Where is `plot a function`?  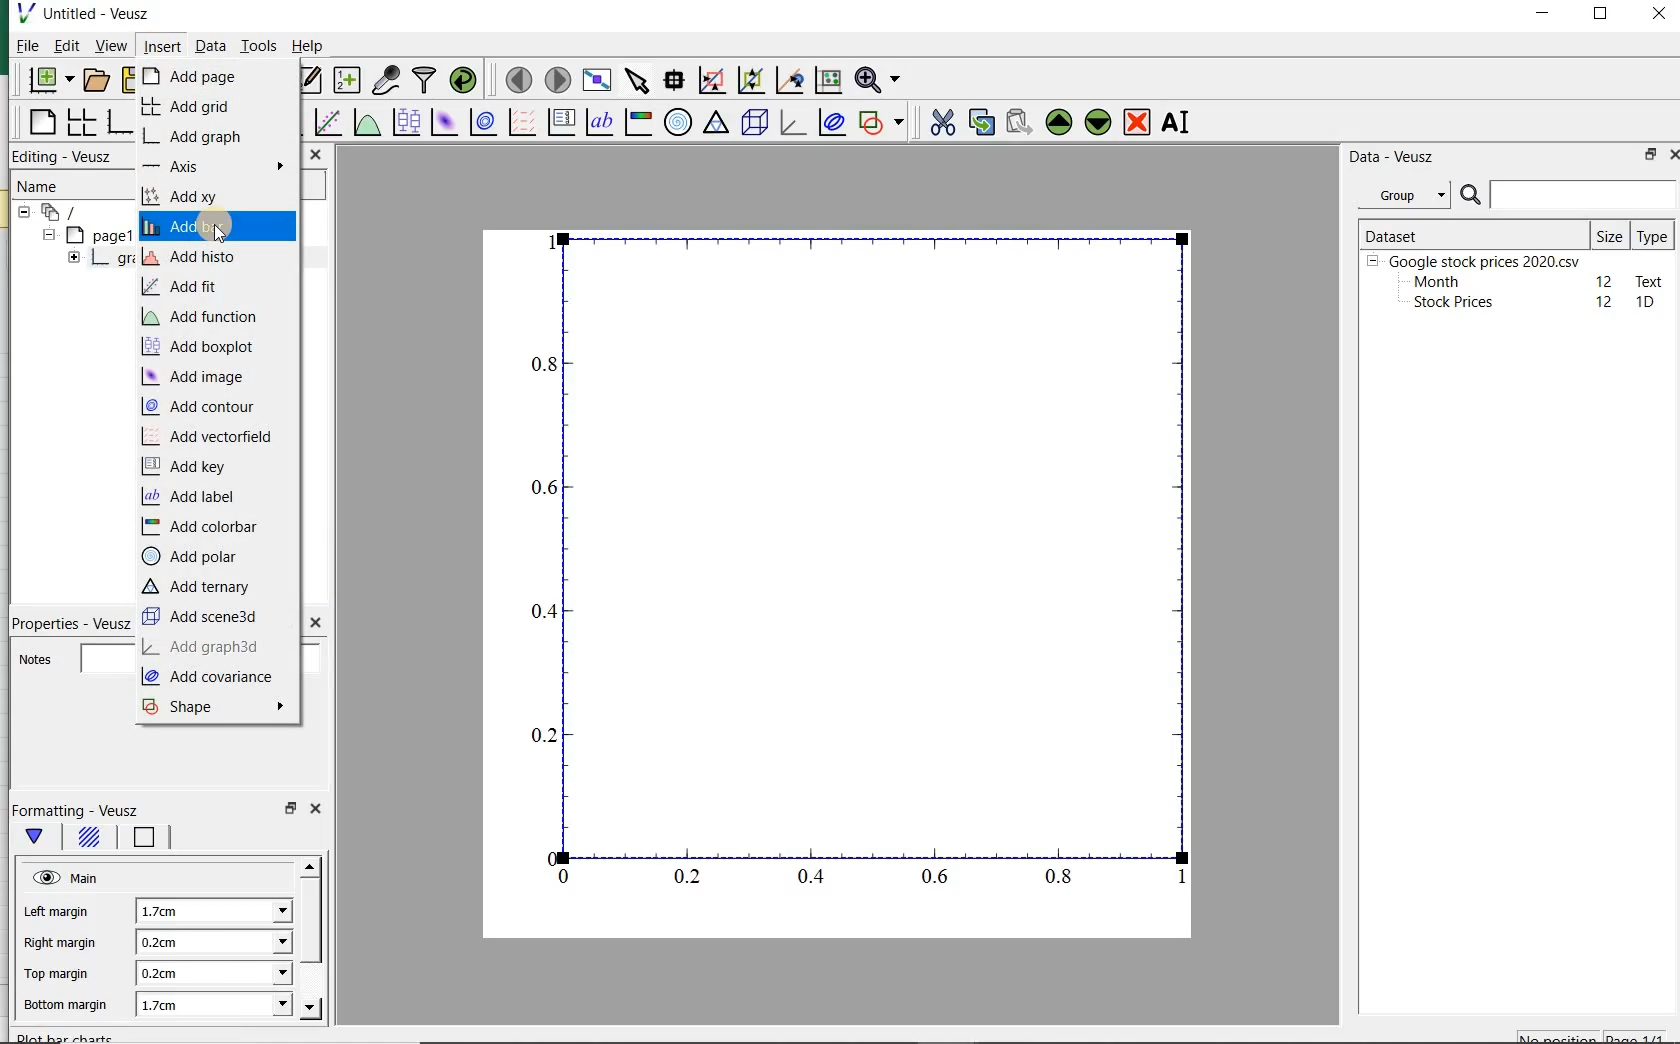 plot a function is located at coordinates (365, 124).